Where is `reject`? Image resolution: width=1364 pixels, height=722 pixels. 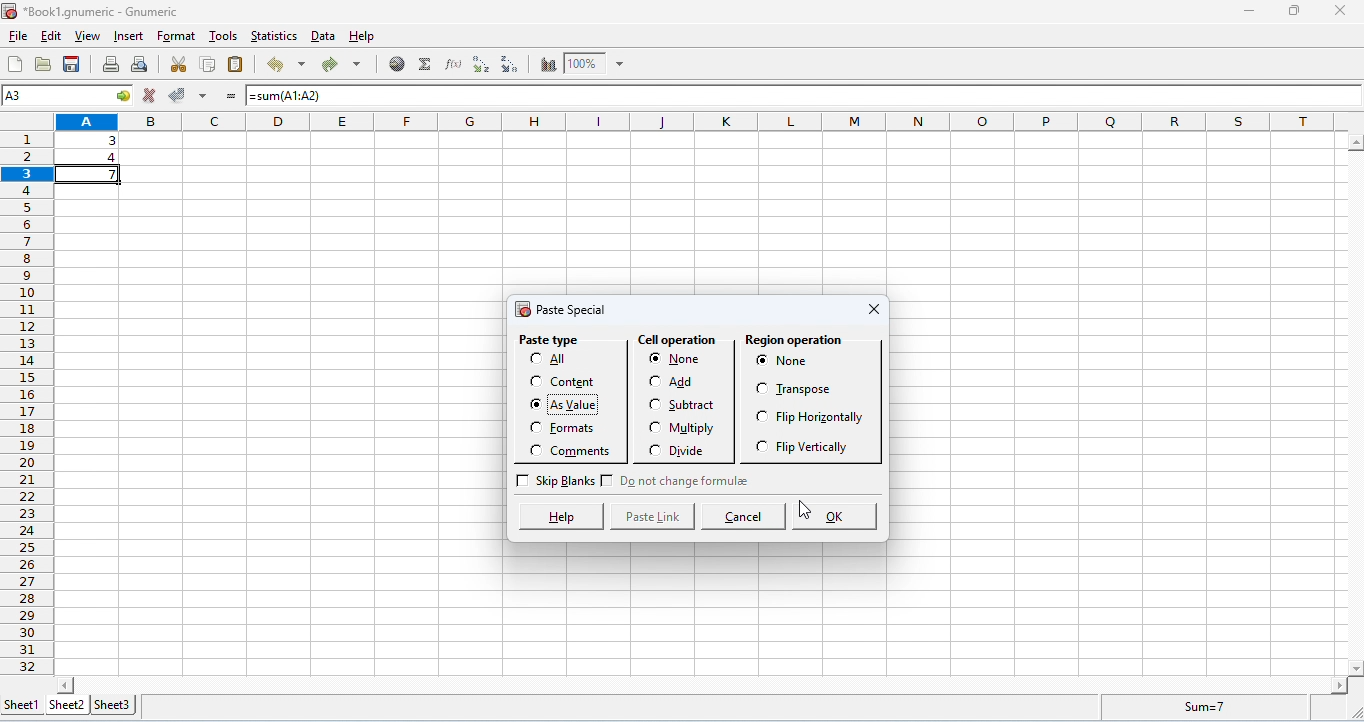
reject is located at coordinates (149, 95).